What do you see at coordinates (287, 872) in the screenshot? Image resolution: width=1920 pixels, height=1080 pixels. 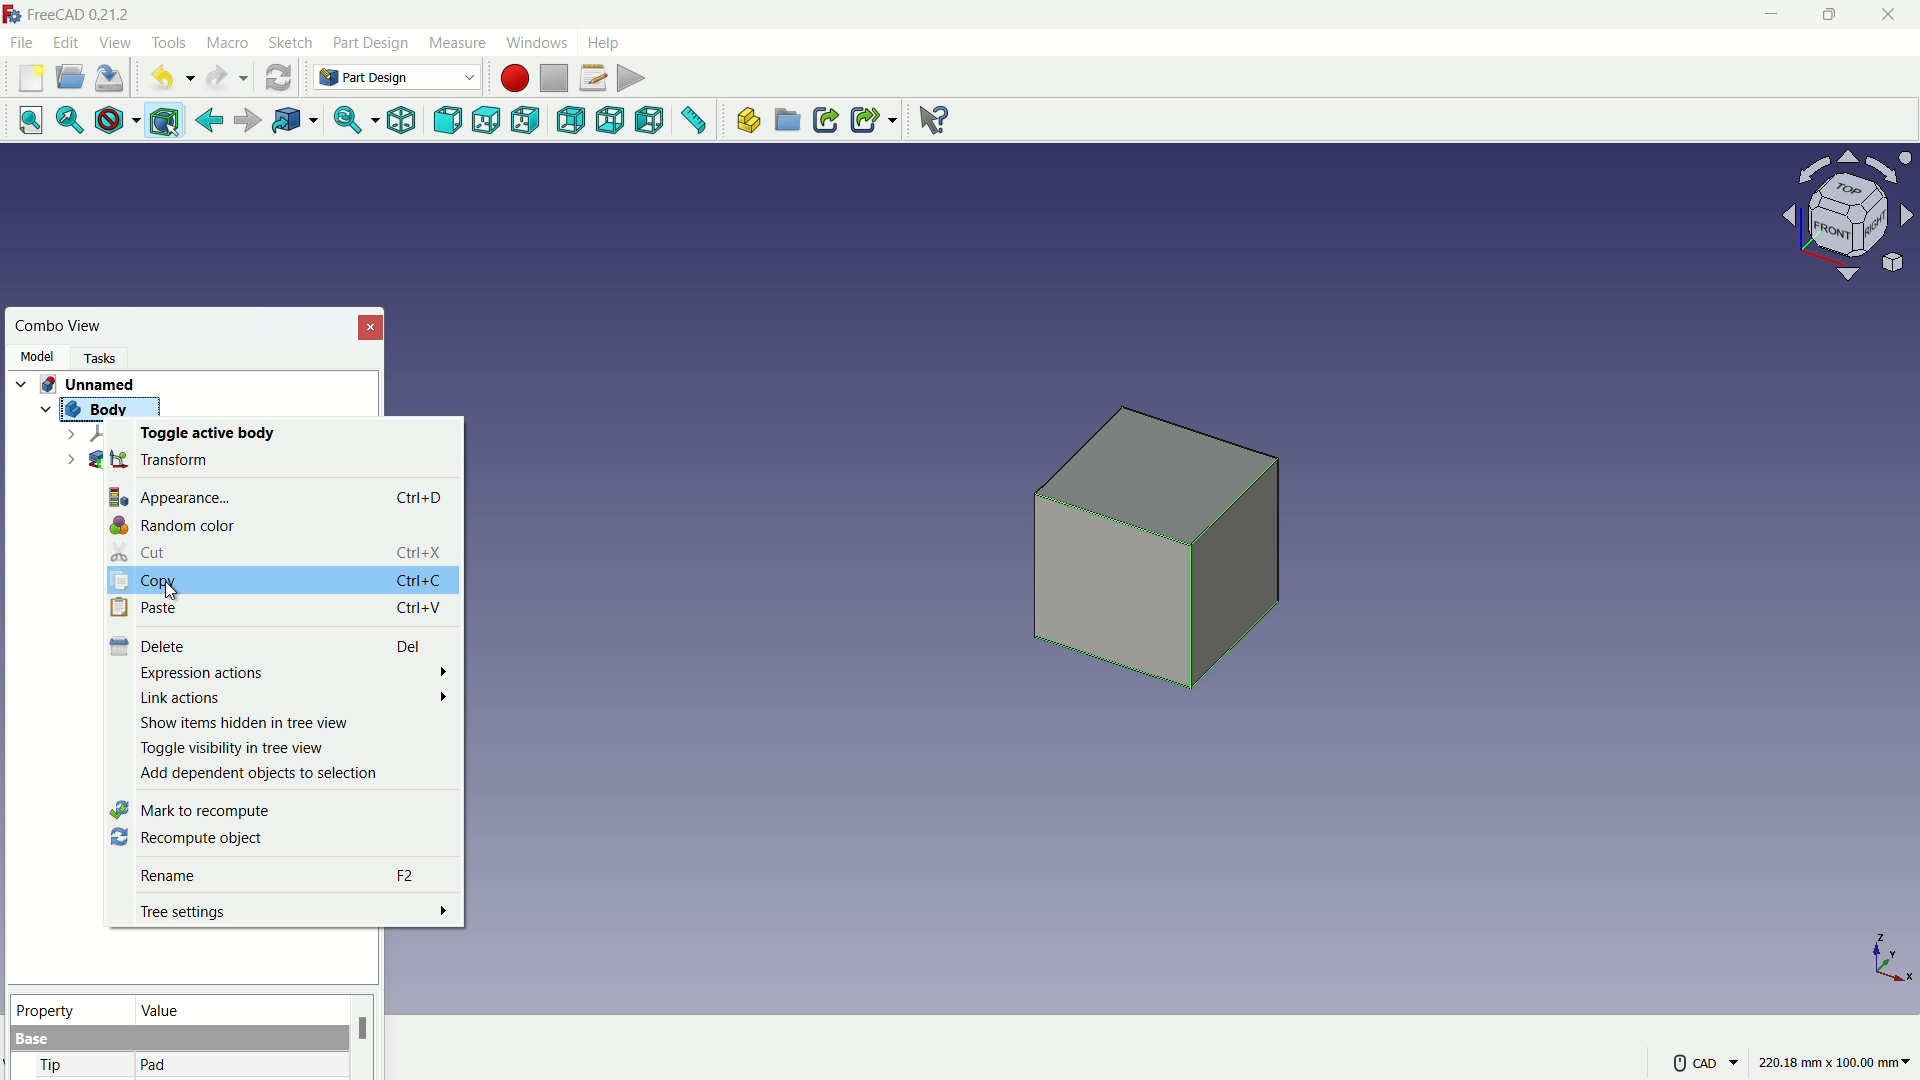 I see `Rename  F2` at bounding box center [287, 872].